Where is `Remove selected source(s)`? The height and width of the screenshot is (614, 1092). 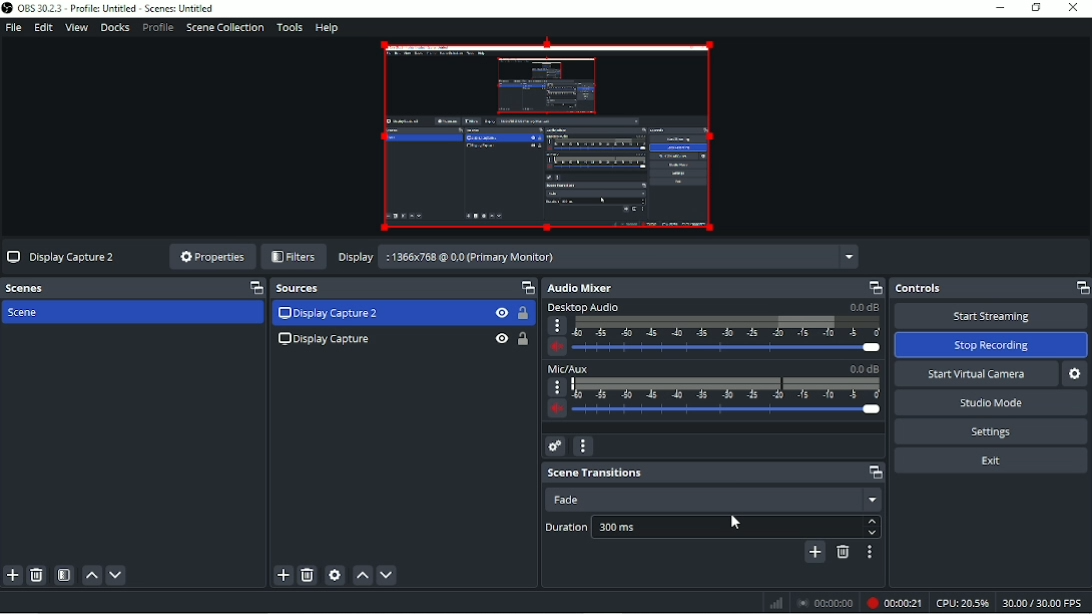
Remove selected source(s) is located at coordinates (307, 575).